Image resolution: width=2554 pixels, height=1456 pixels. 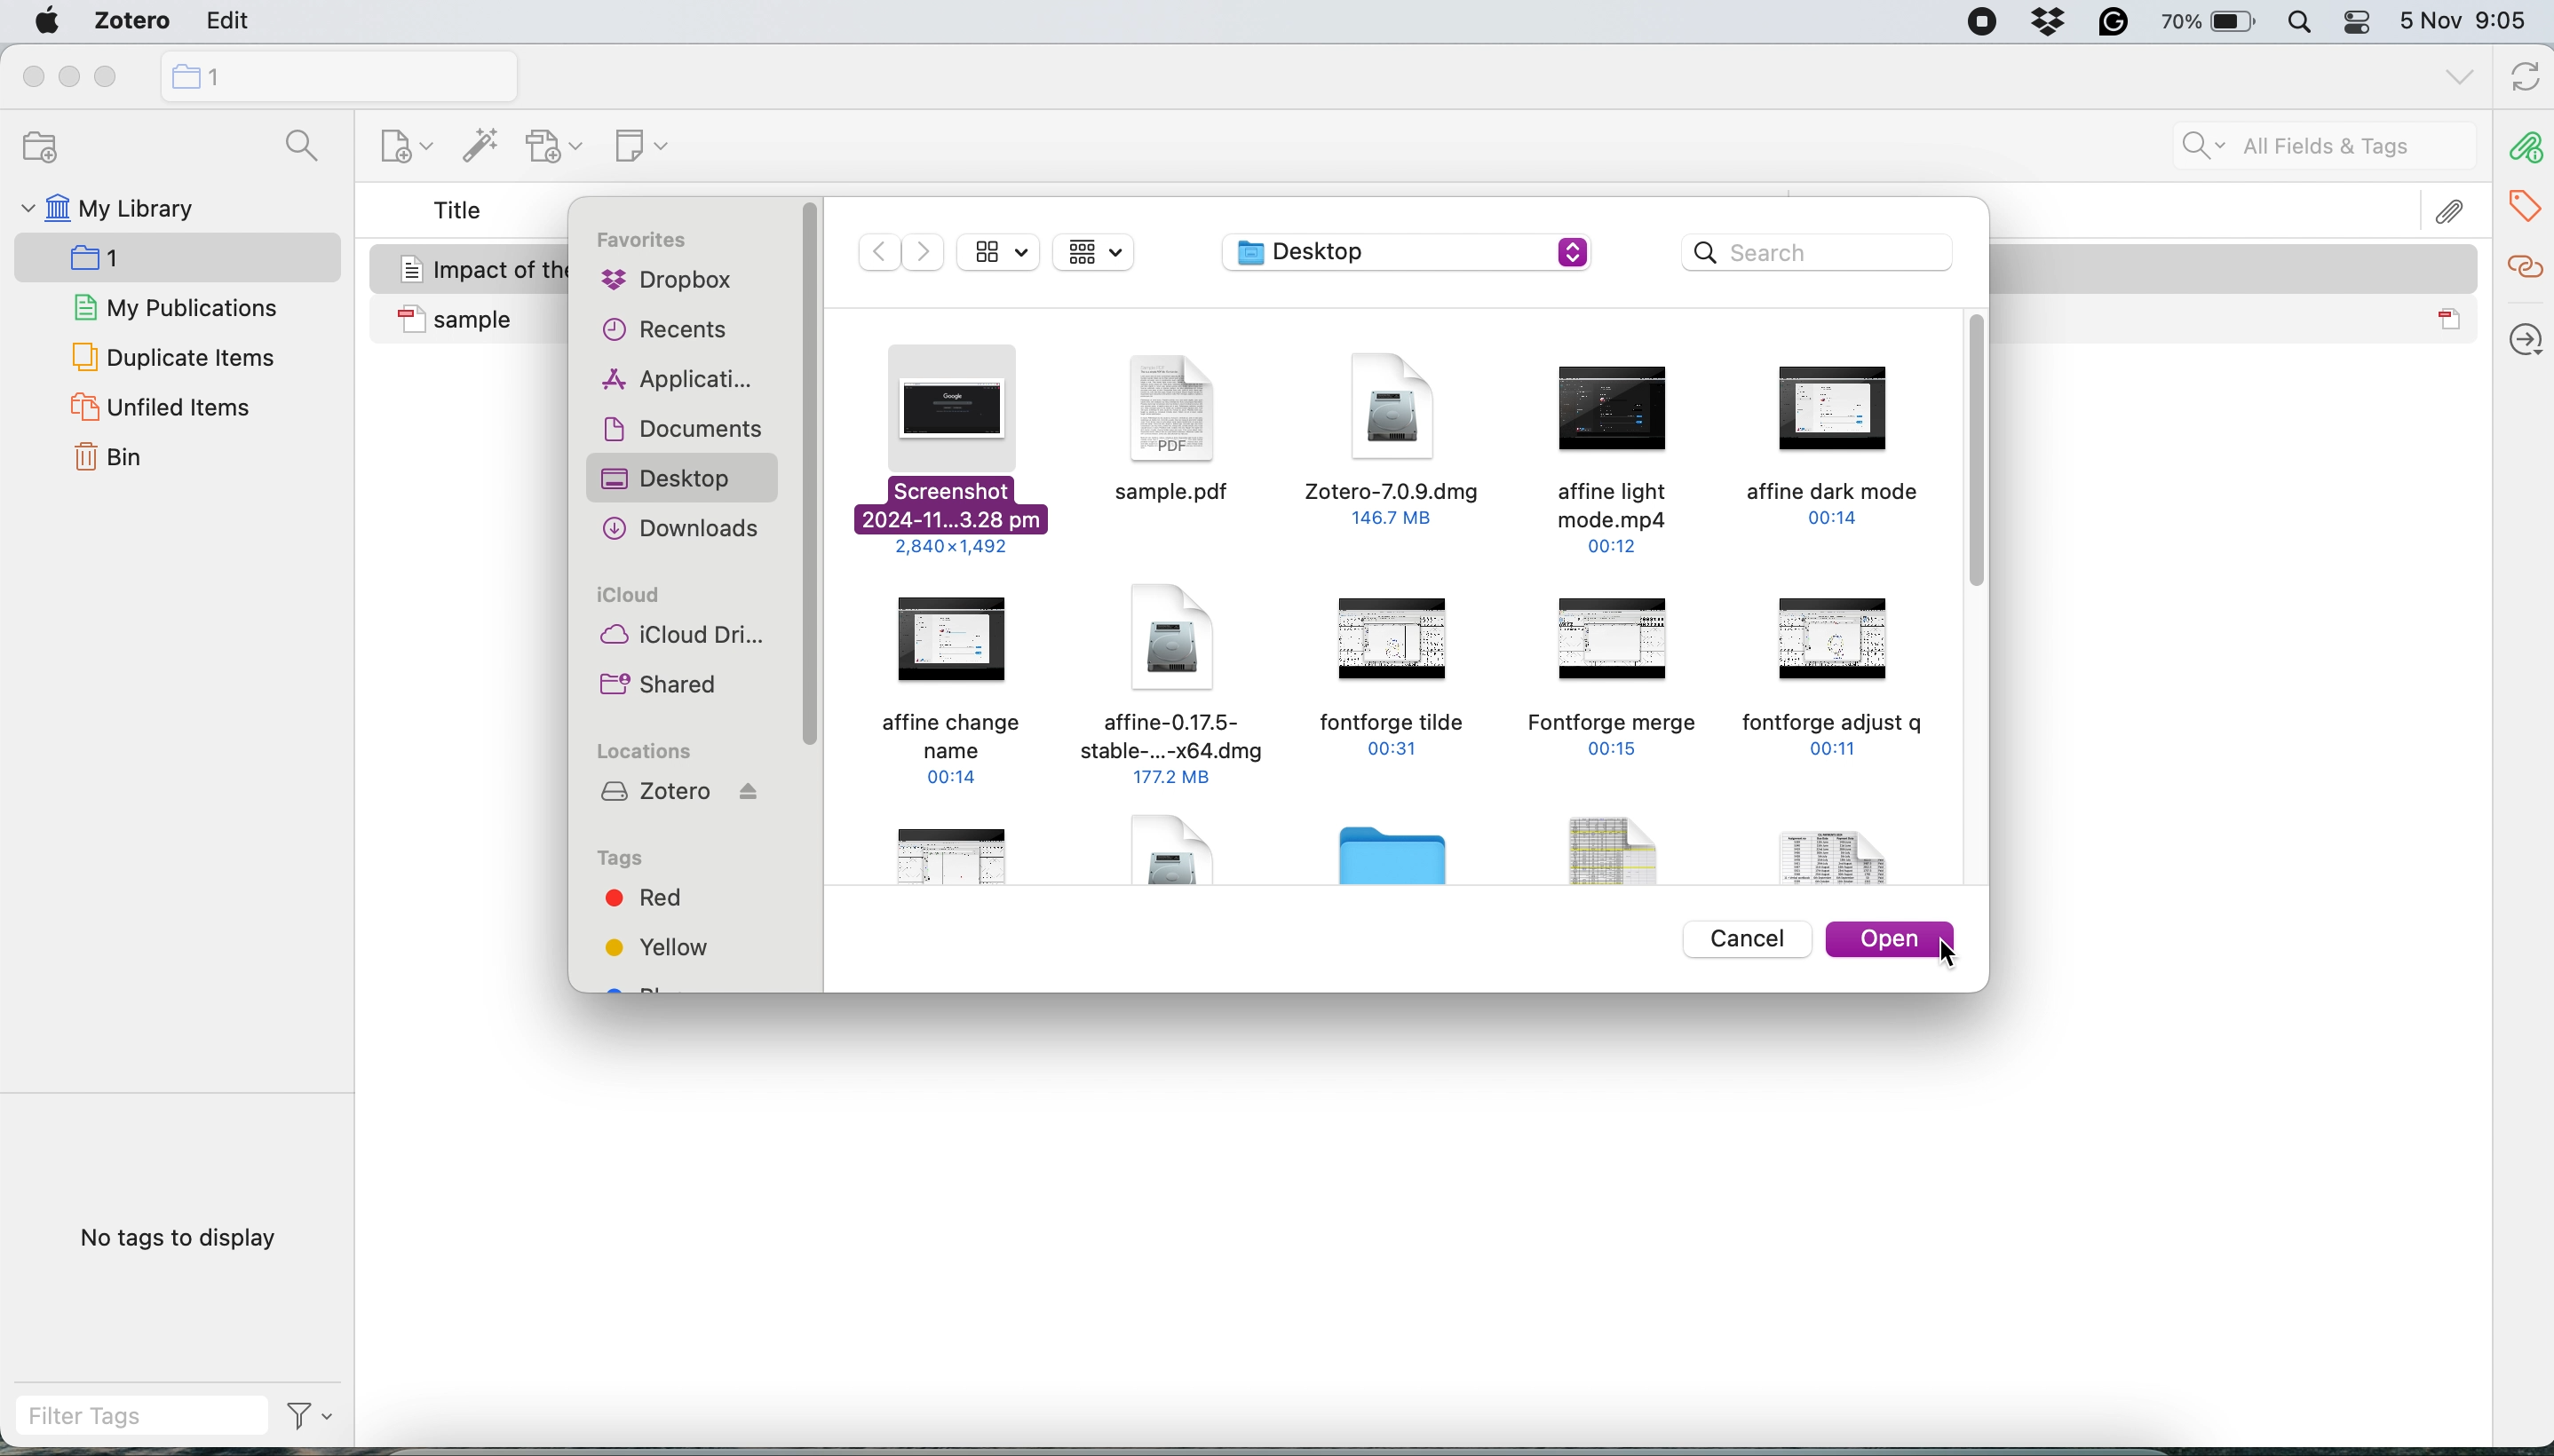 I want to click on fontforge merge, so click(x=1616, y=674).